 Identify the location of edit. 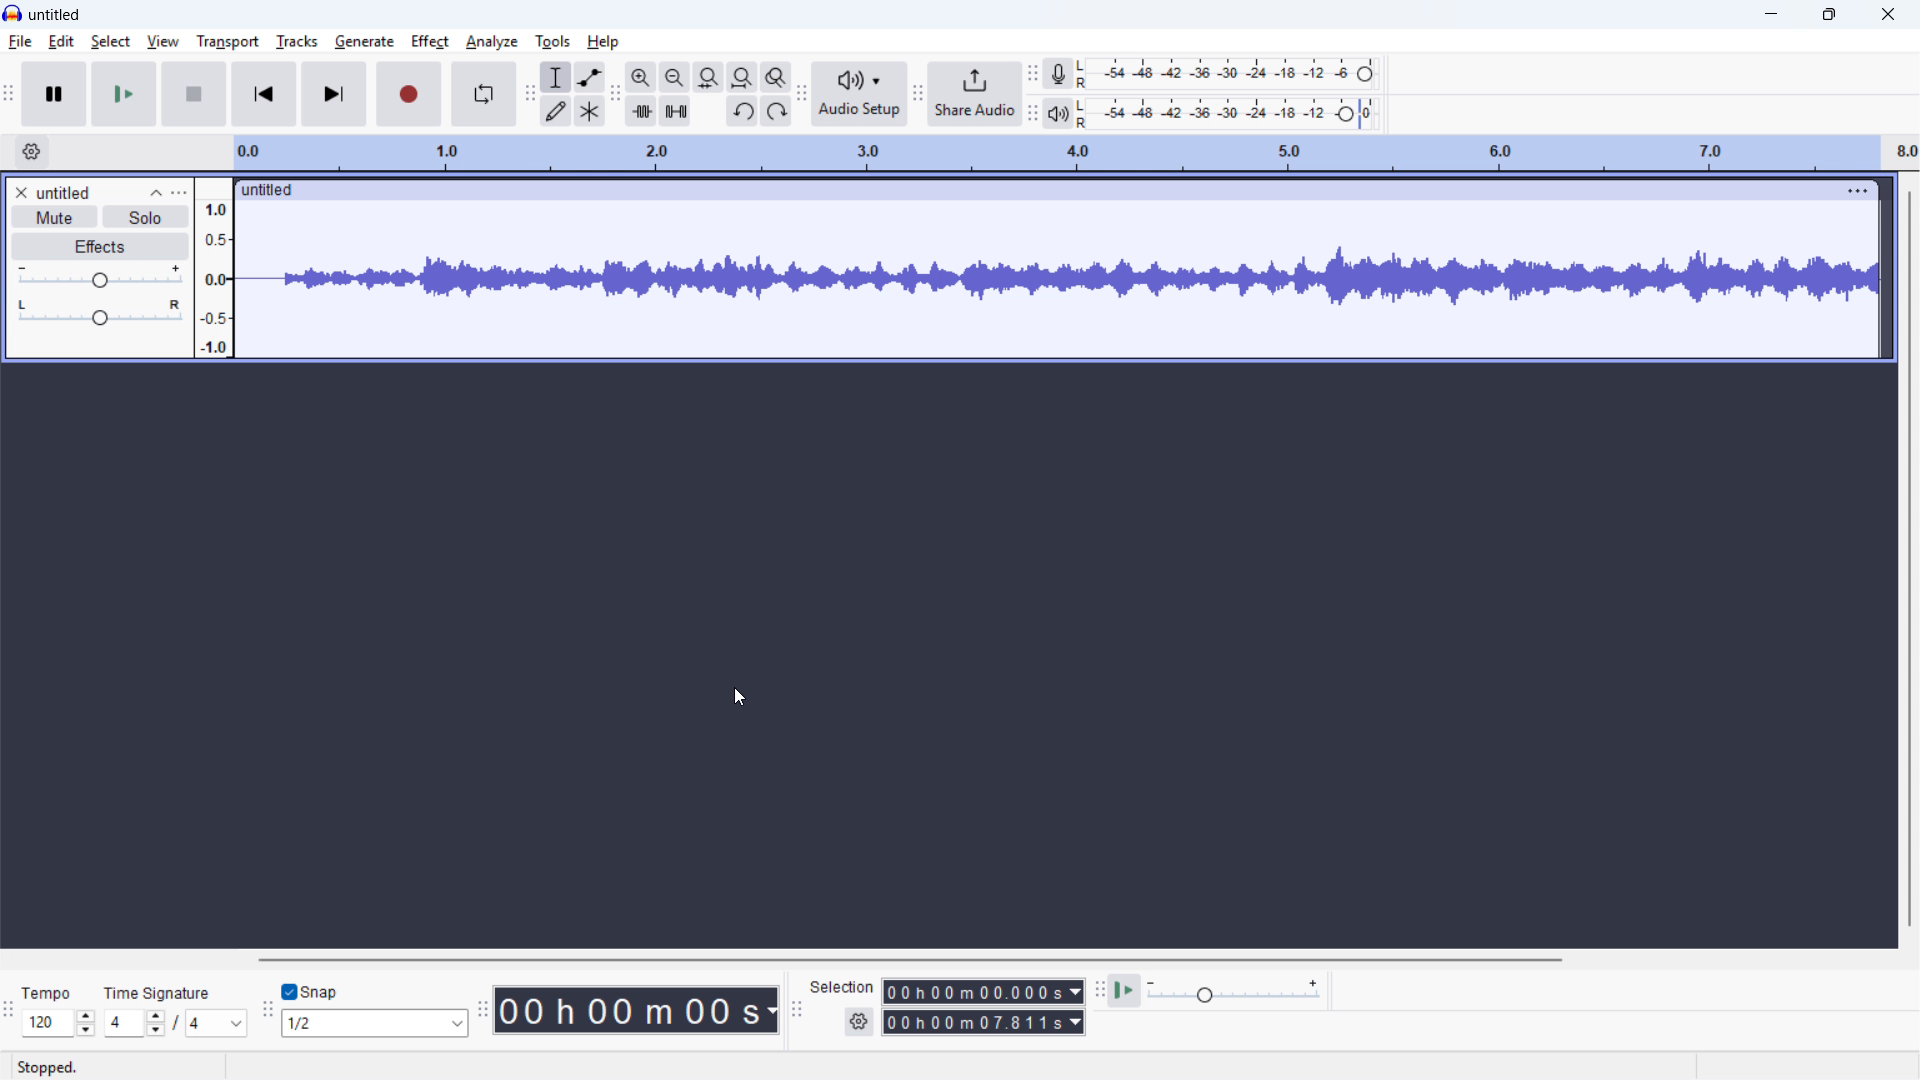
(61, 42).